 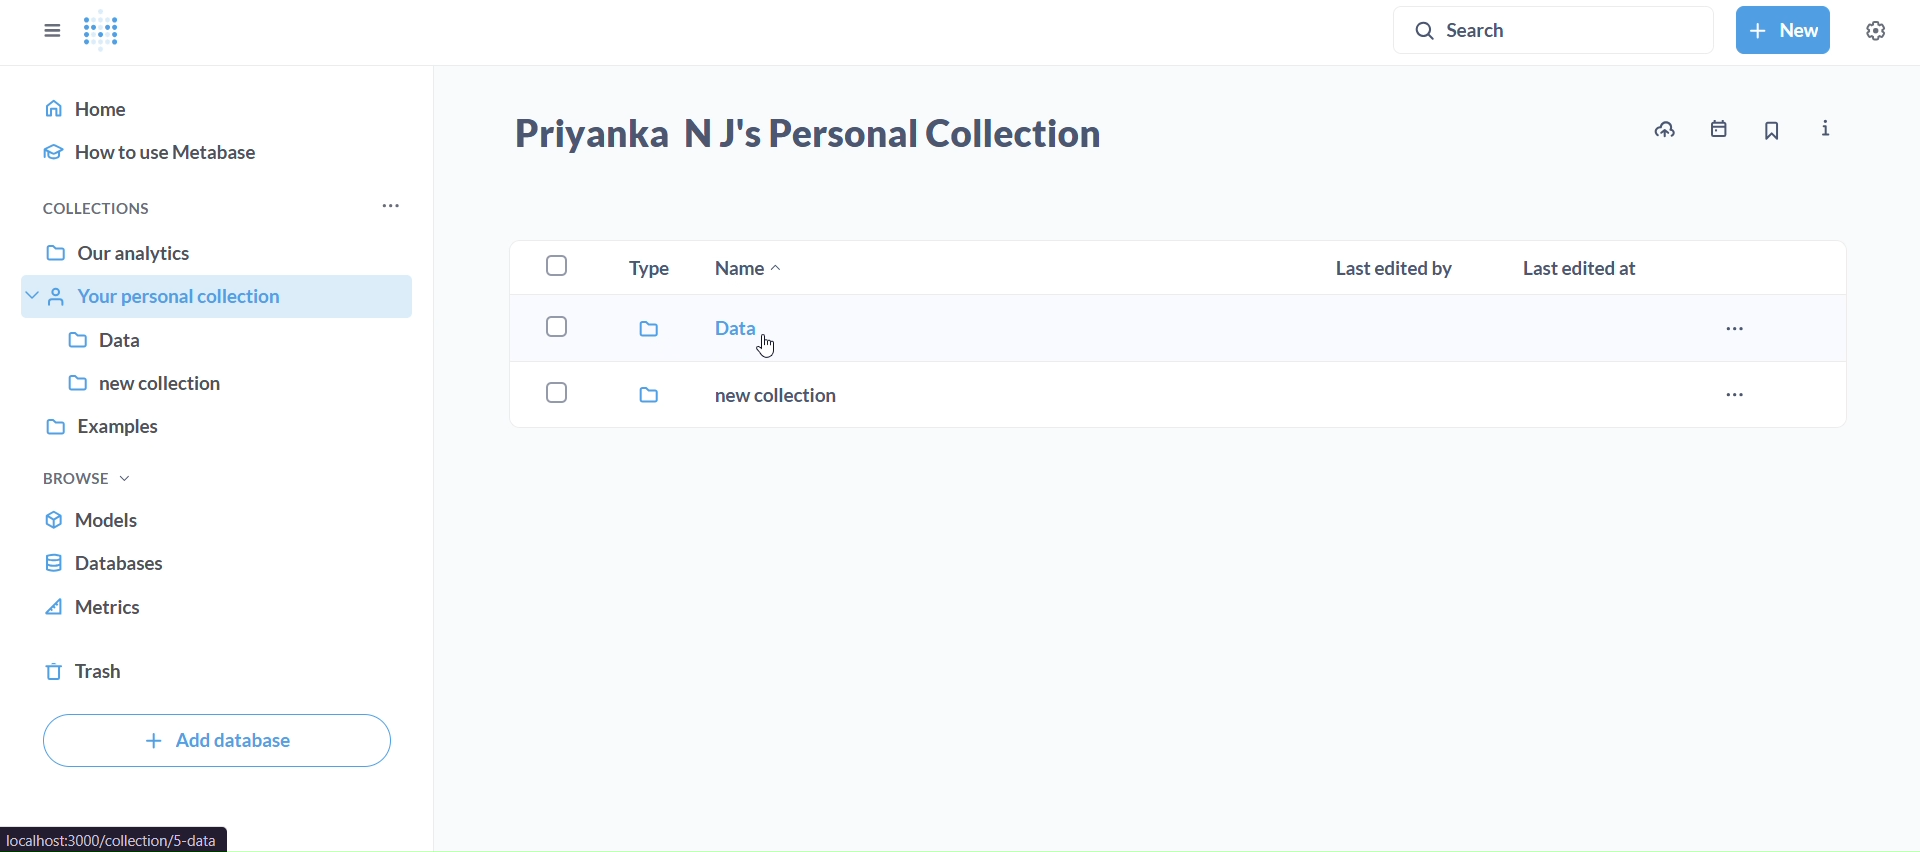 What do you see at coordinates (216, 426) in the screenshot?
I see `examples` at bounding box center [216, 426].